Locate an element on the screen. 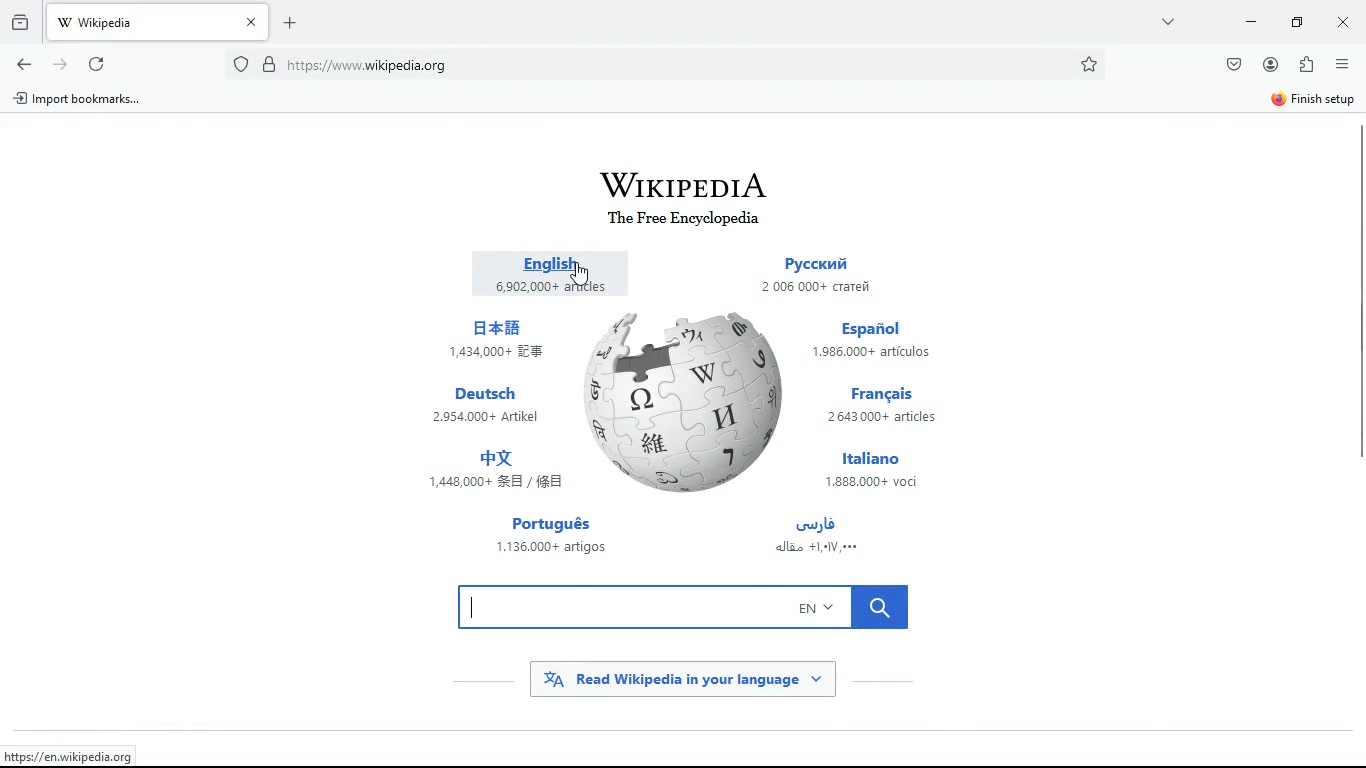  cursor is located at coordinates (581, 274).